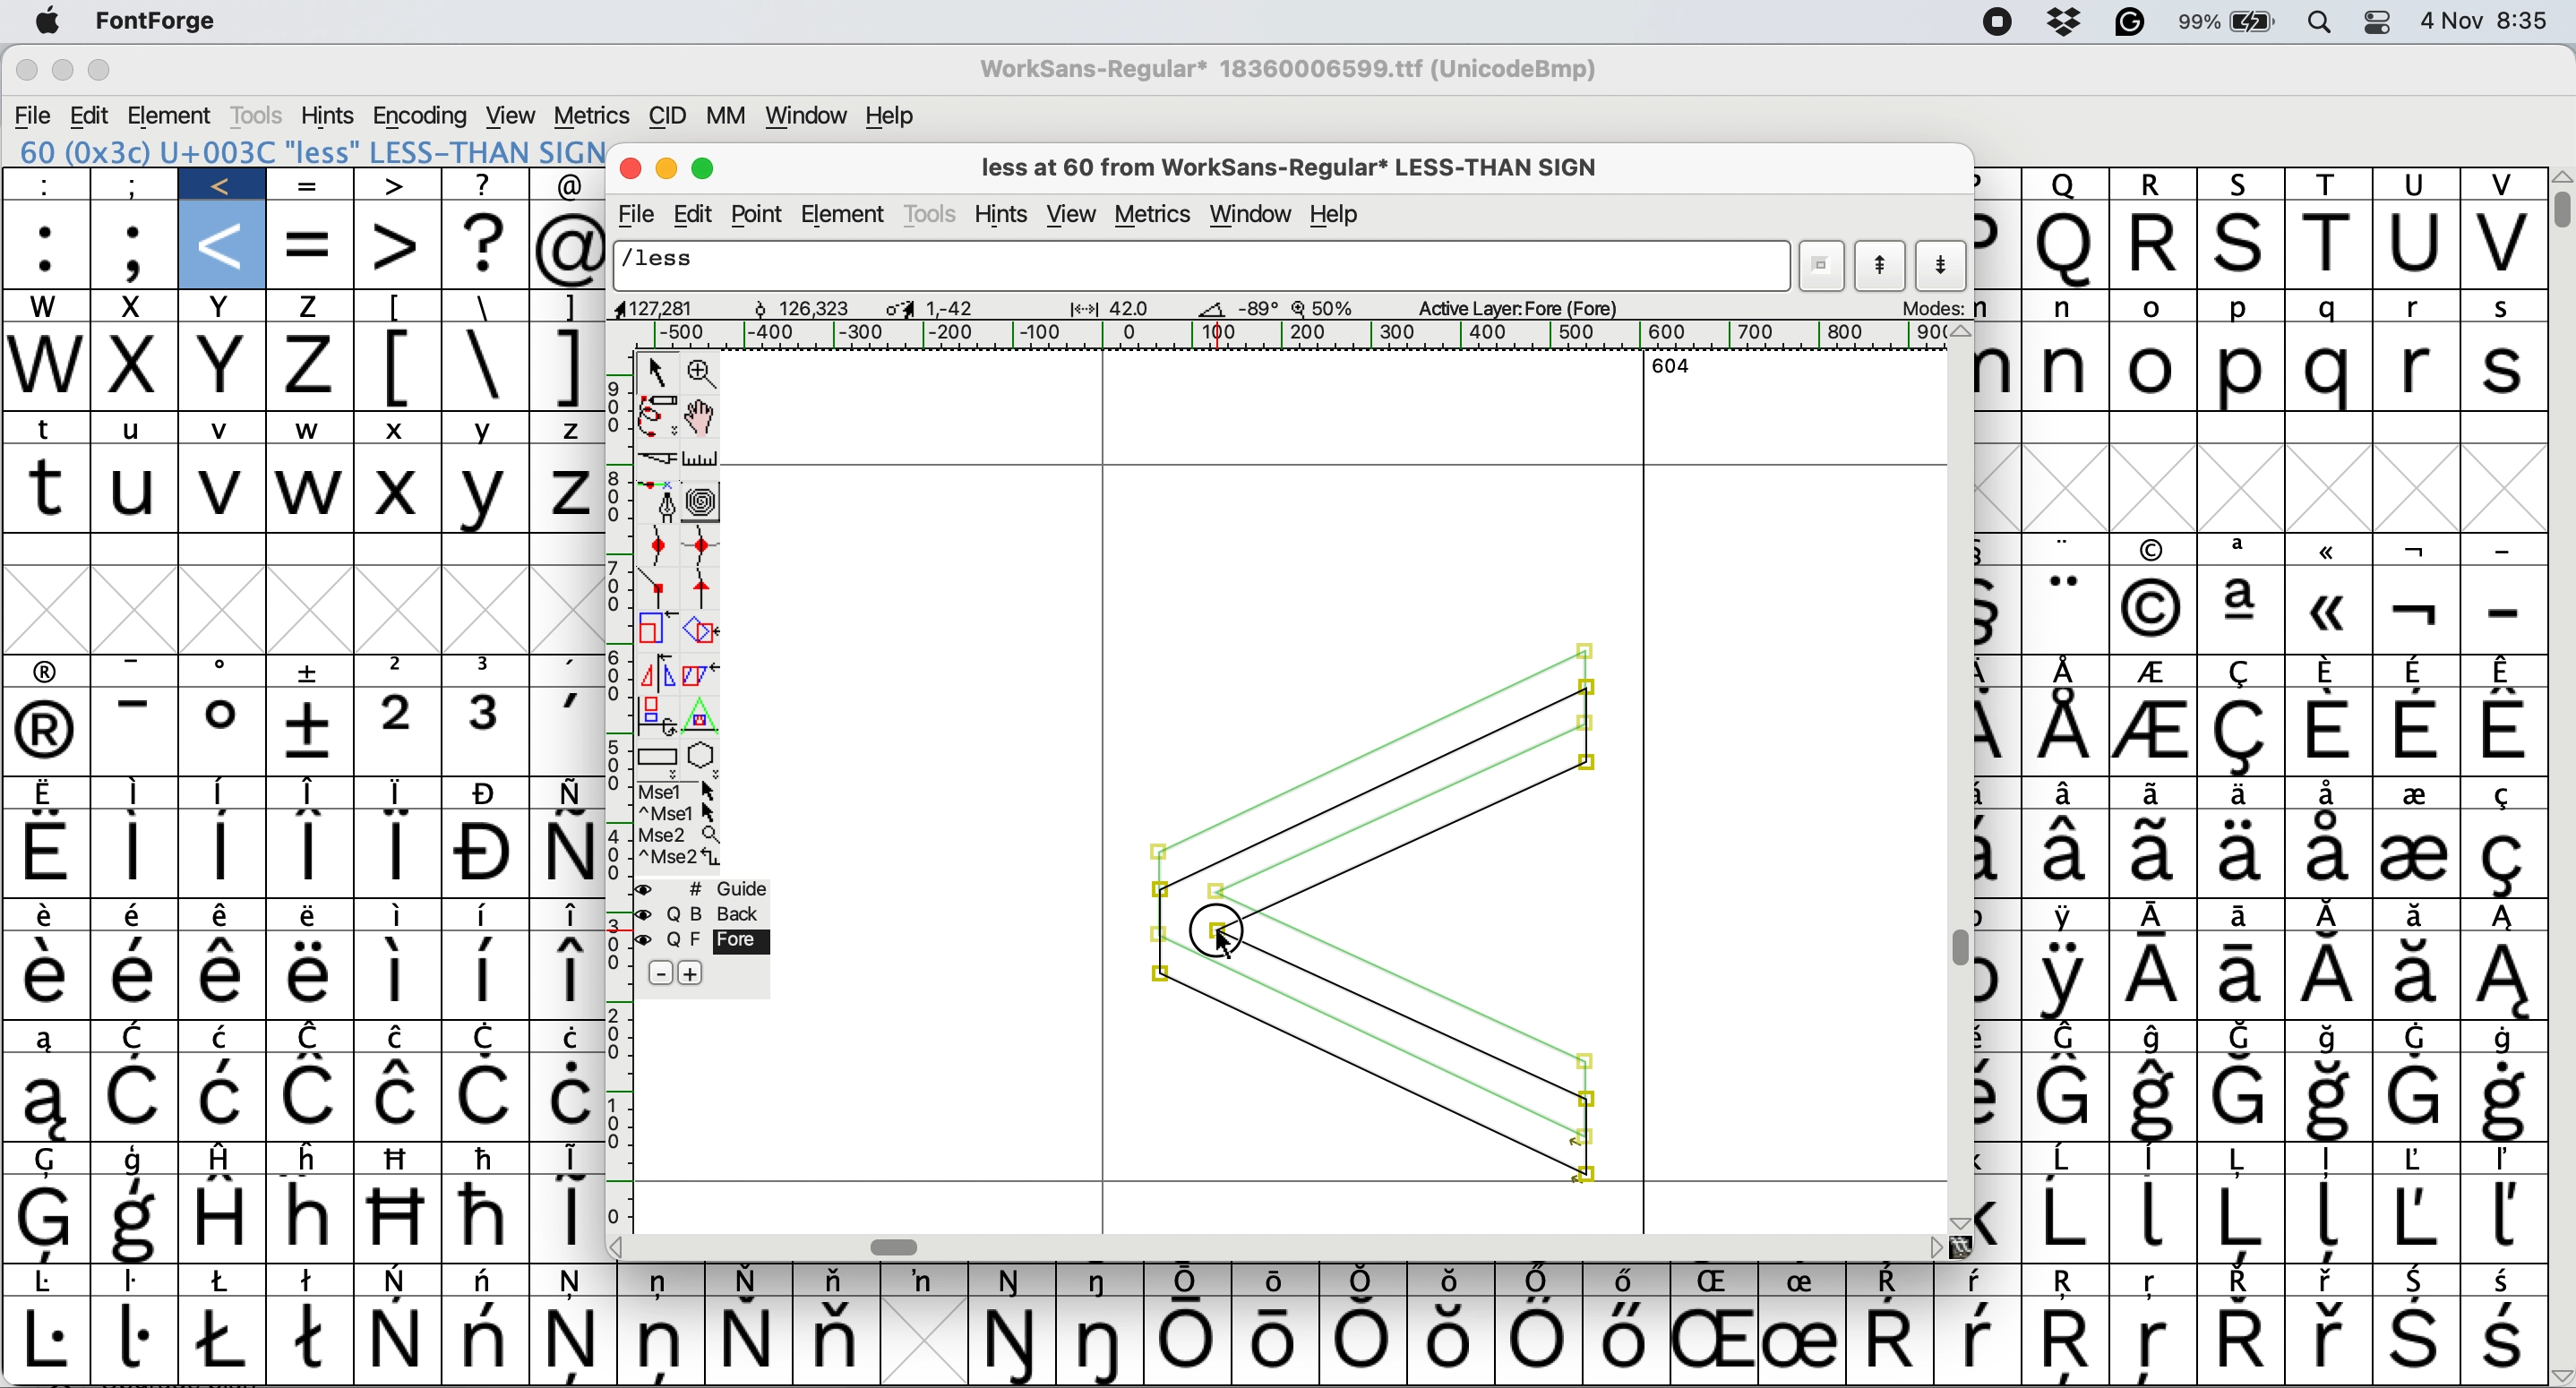 This screenshot has height=1388, width=2576. What do you see at coordinates (2417, 307) in the screenshot?
I see `r` at bounding box center [2417, 307].